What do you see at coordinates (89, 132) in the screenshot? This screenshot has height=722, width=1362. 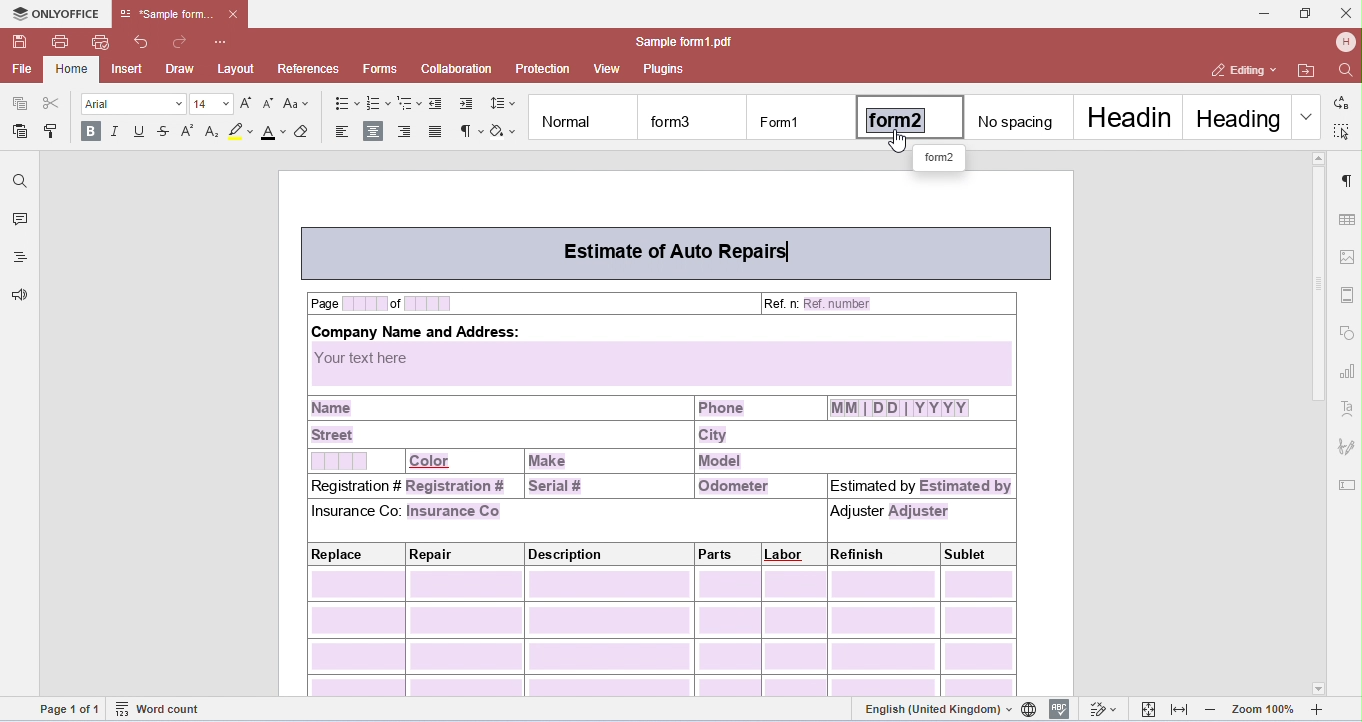 I see `bold` at bounding box center [89, 132].